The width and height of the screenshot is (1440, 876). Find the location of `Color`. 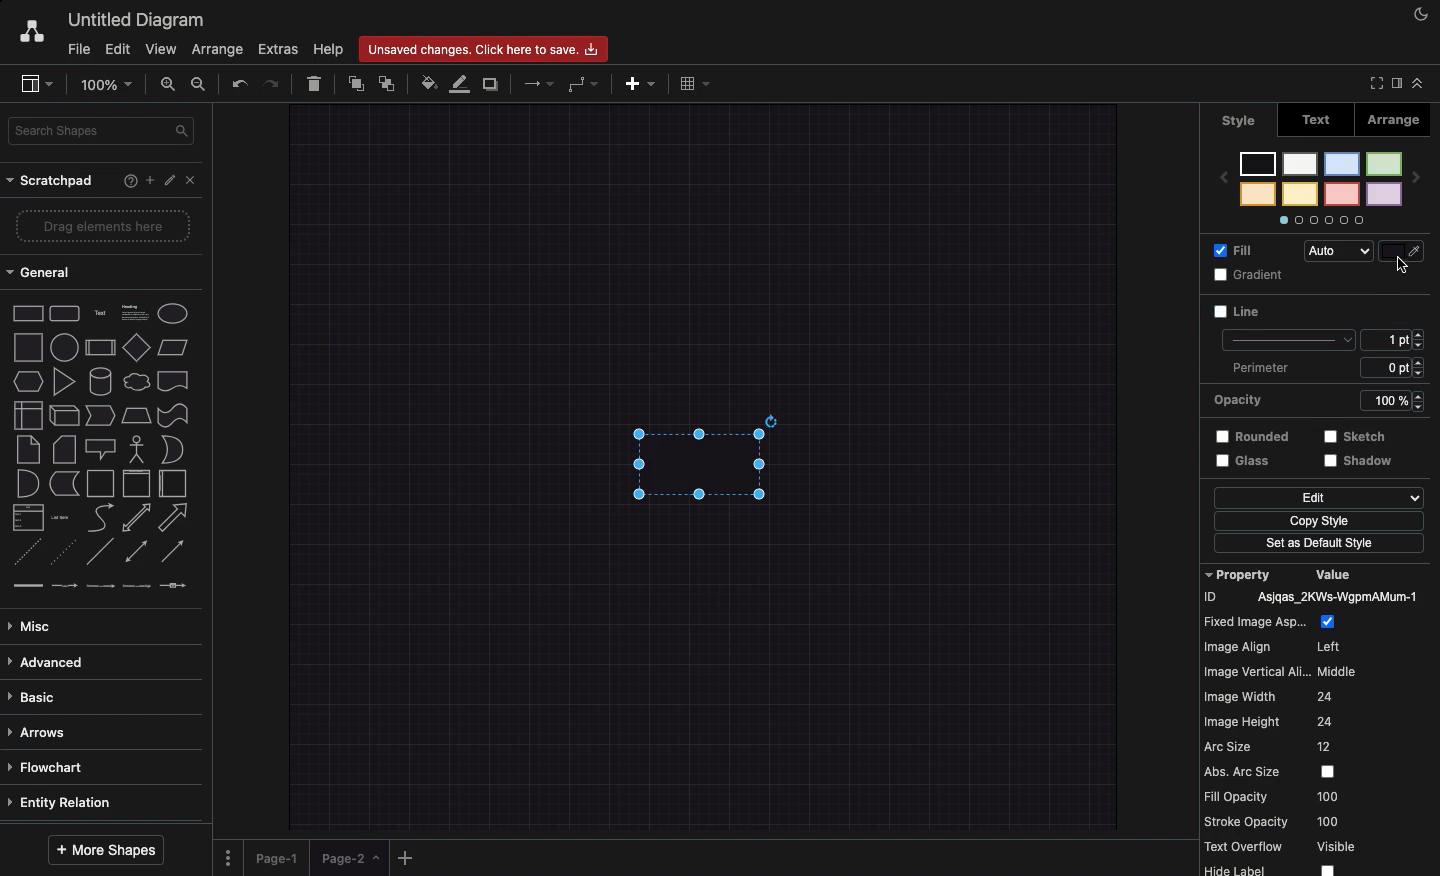

Color is located at coordinates (1403, 312).